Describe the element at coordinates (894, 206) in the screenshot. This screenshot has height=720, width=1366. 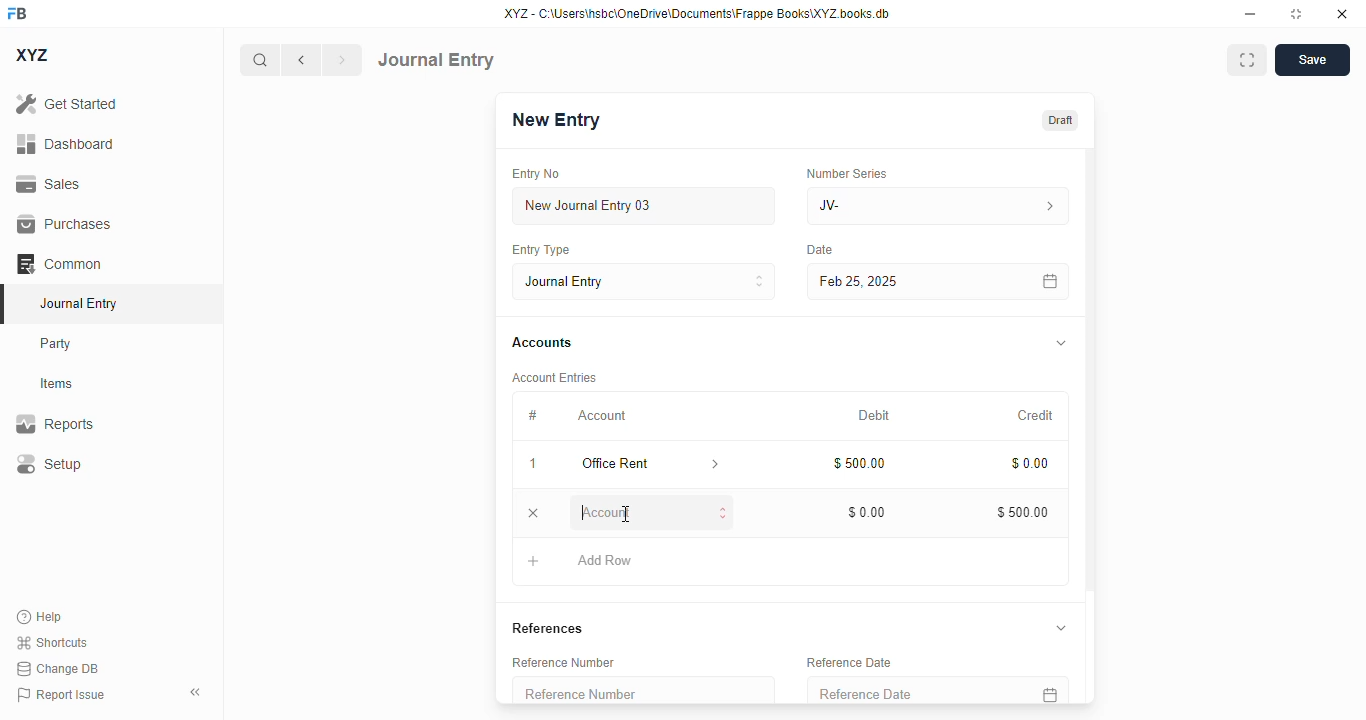
I see `JV-` at that location.